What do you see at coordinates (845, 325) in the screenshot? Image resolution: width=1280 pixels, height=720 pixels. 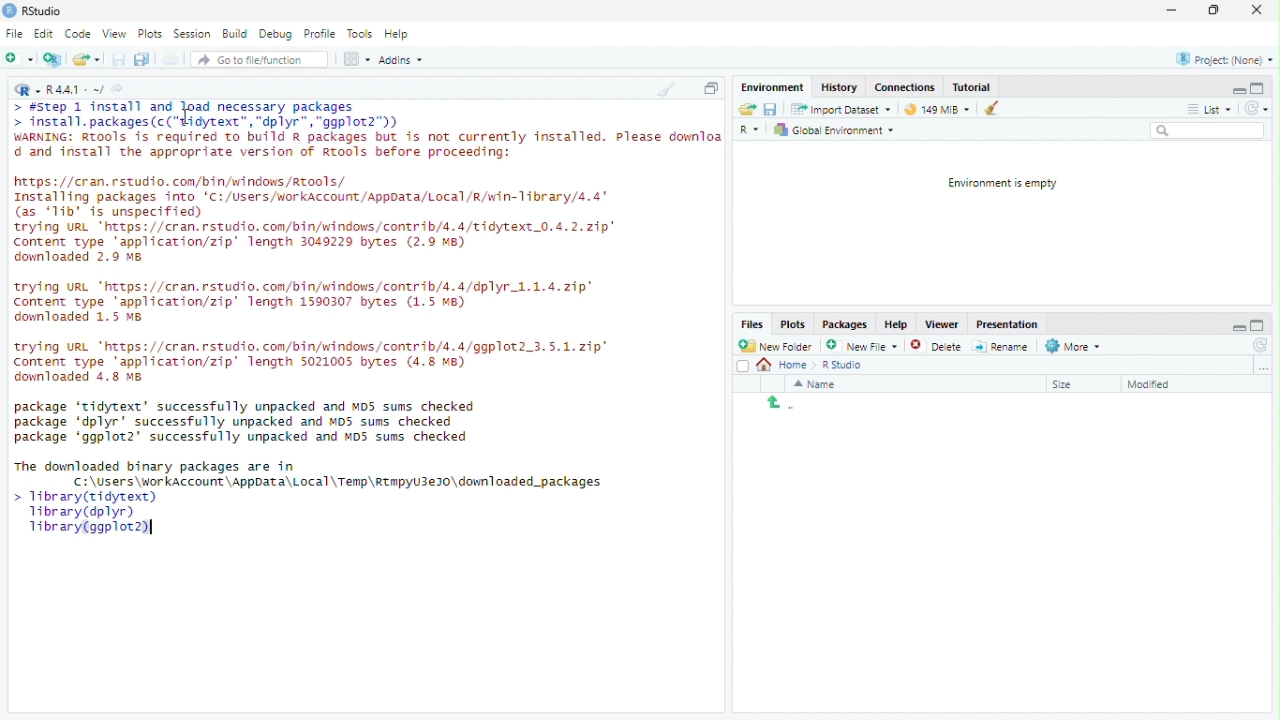 I see `Packages` at bounding box center [845, 325].